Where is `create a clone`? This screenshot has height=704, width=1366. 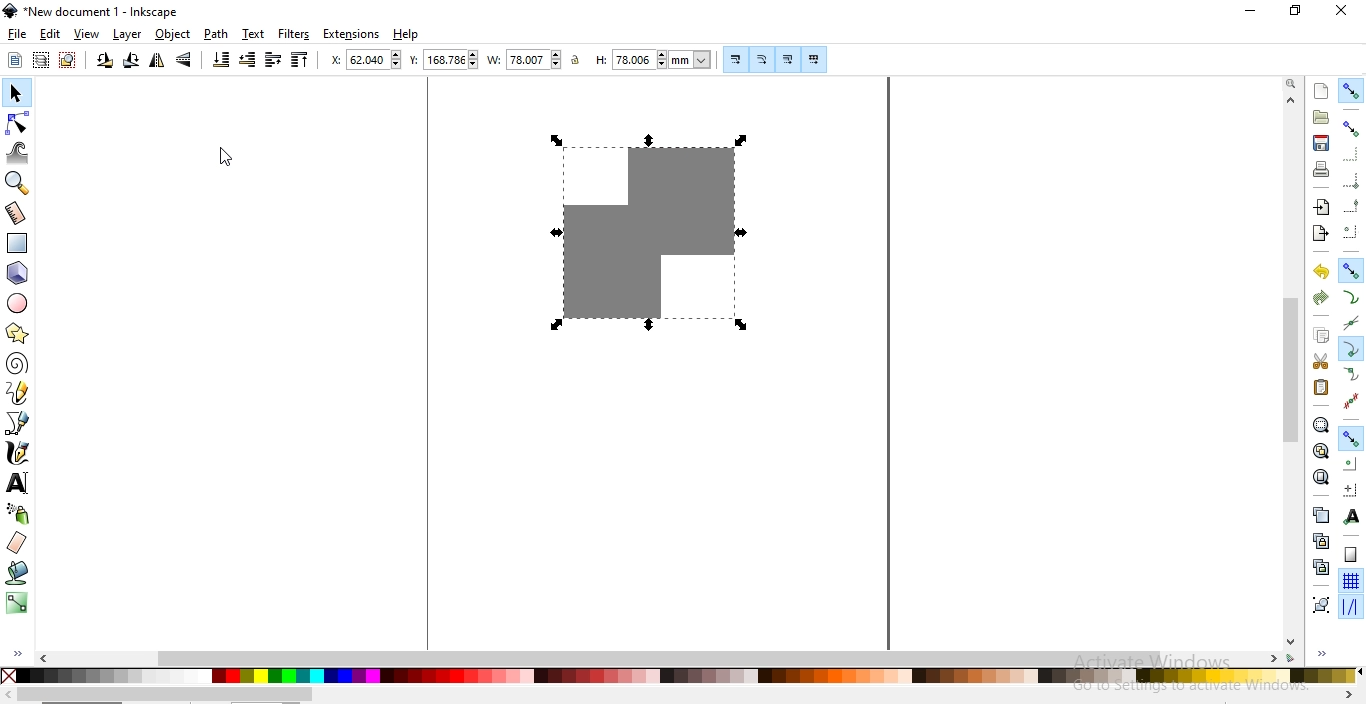
create a clone is located at coordinates (1320, 541).